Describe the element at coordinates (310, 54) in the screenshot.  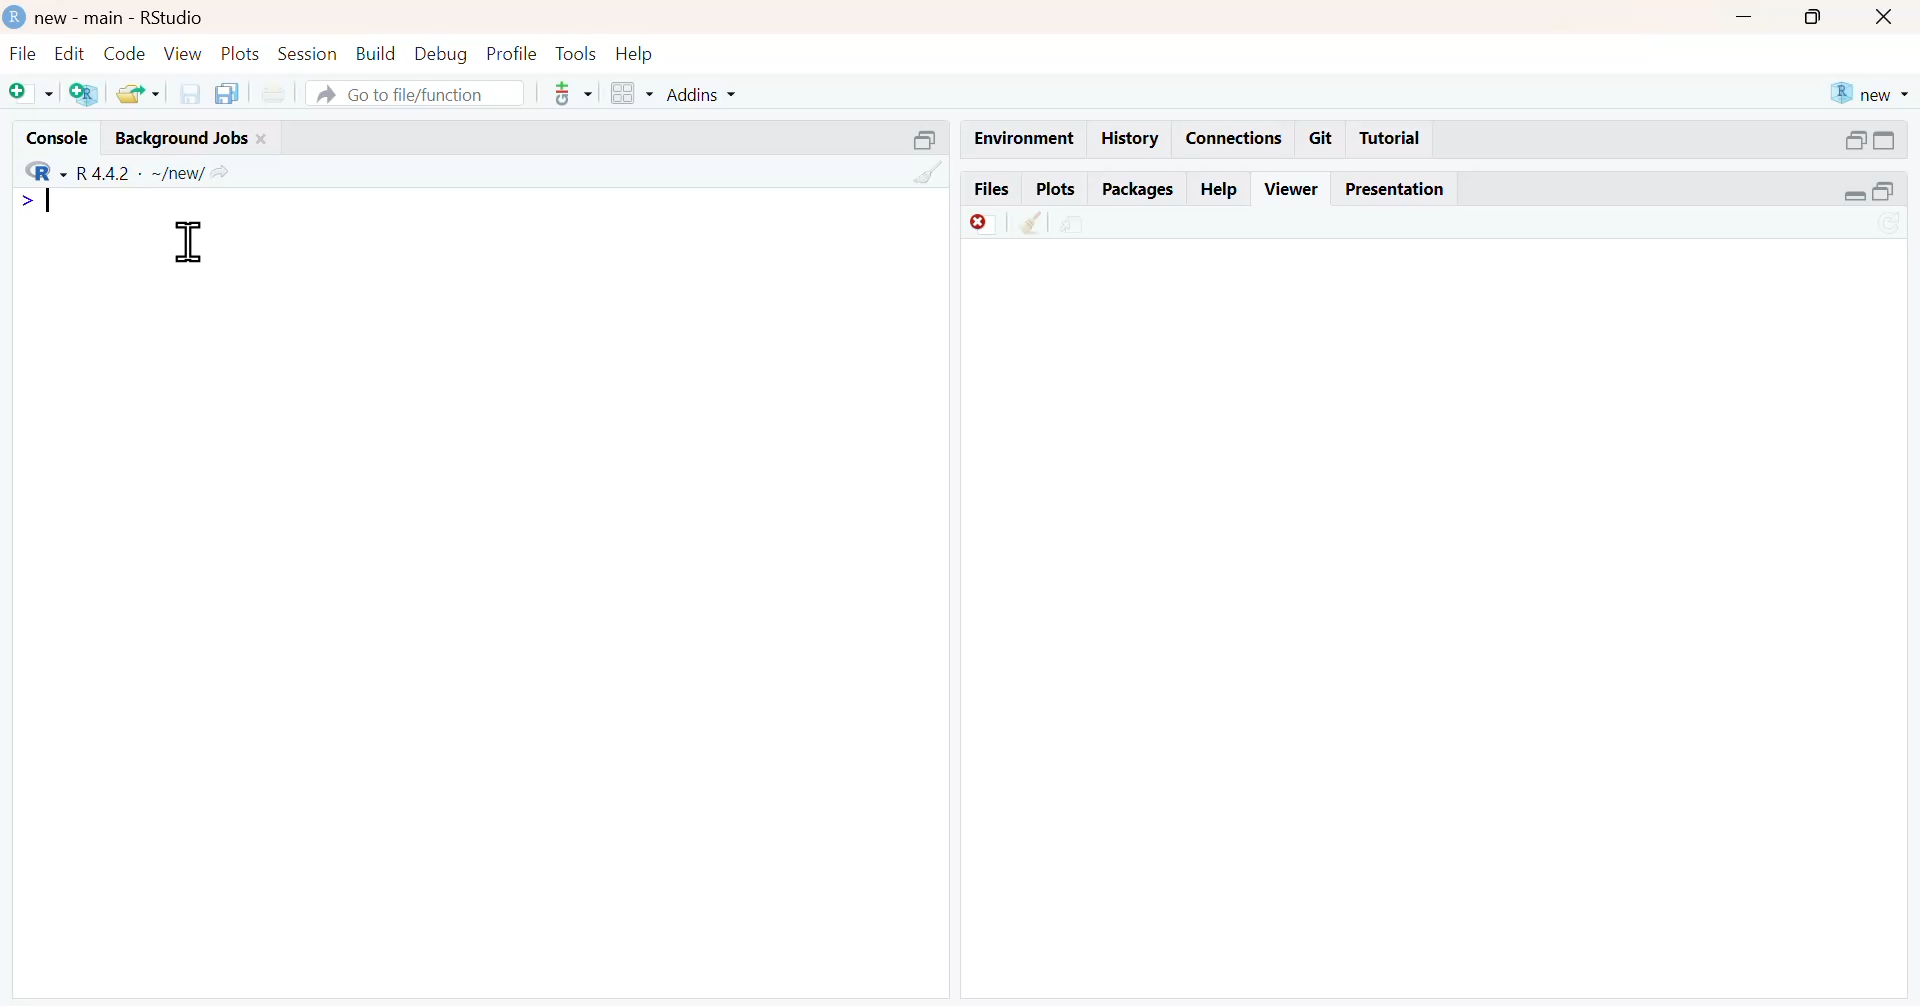
I see `session` at that location.